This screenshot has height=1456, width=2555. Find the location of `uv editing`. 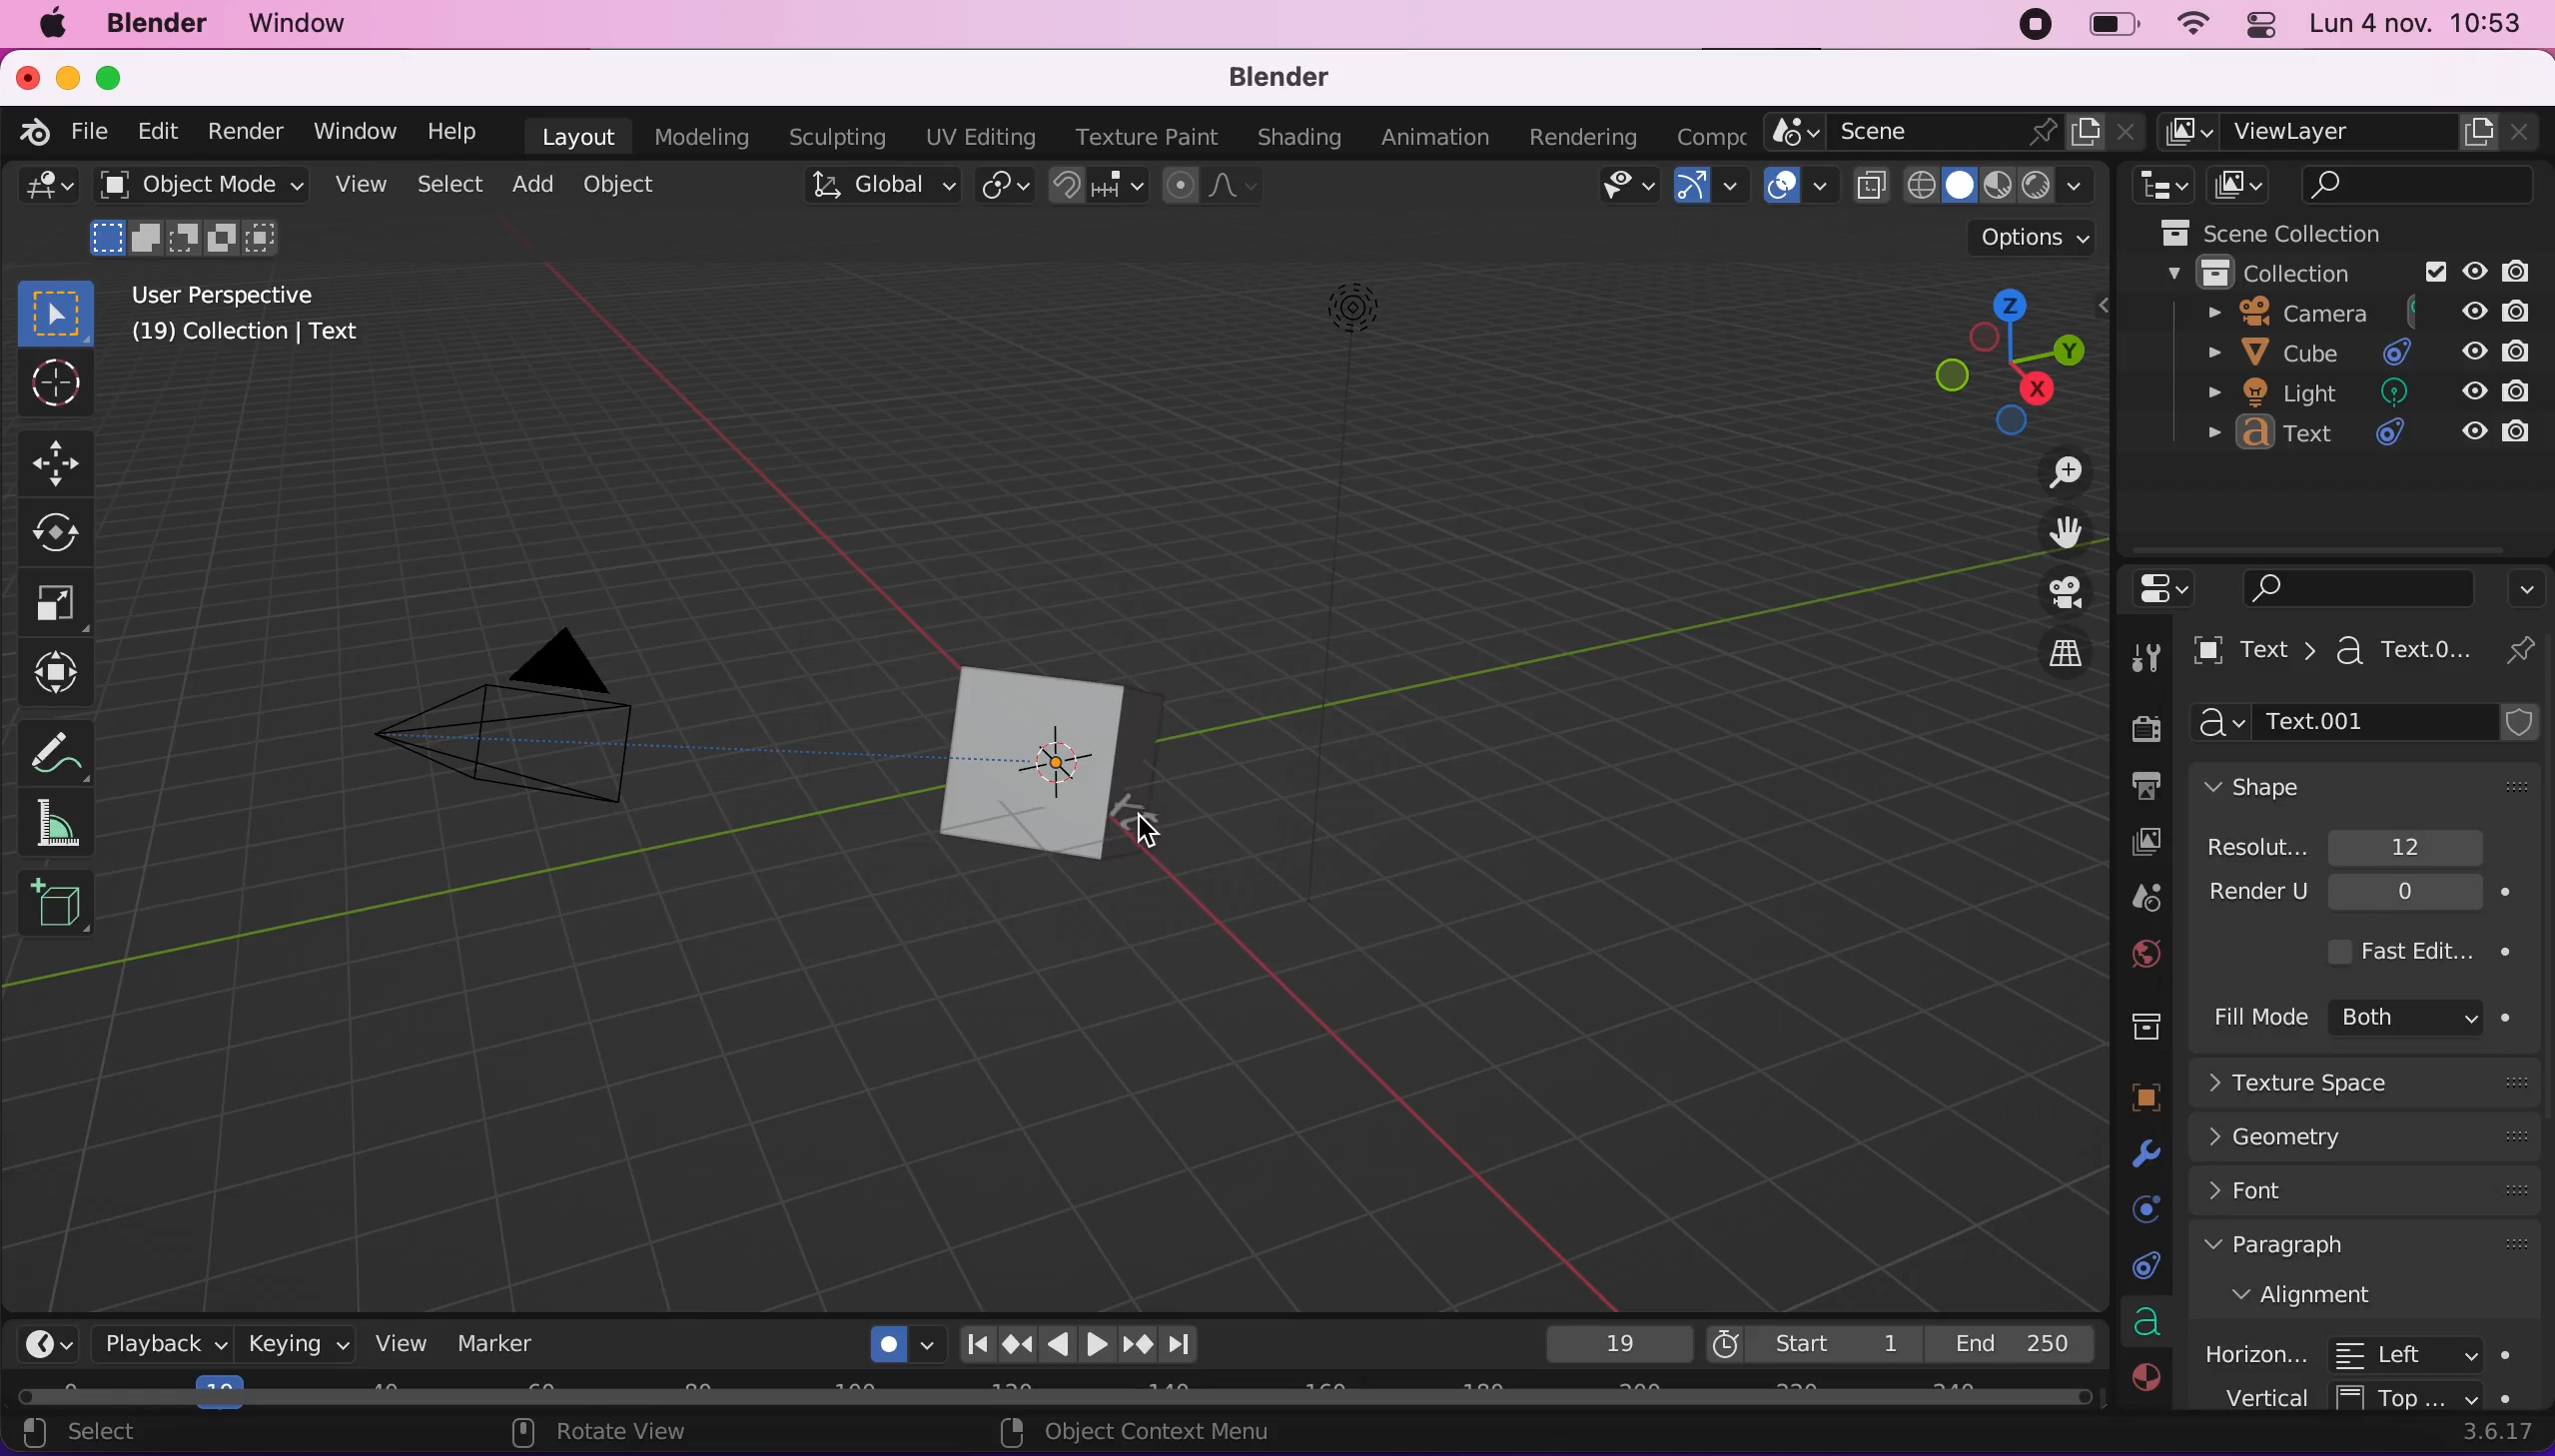

uv editing is located at coordinates (984, 134).